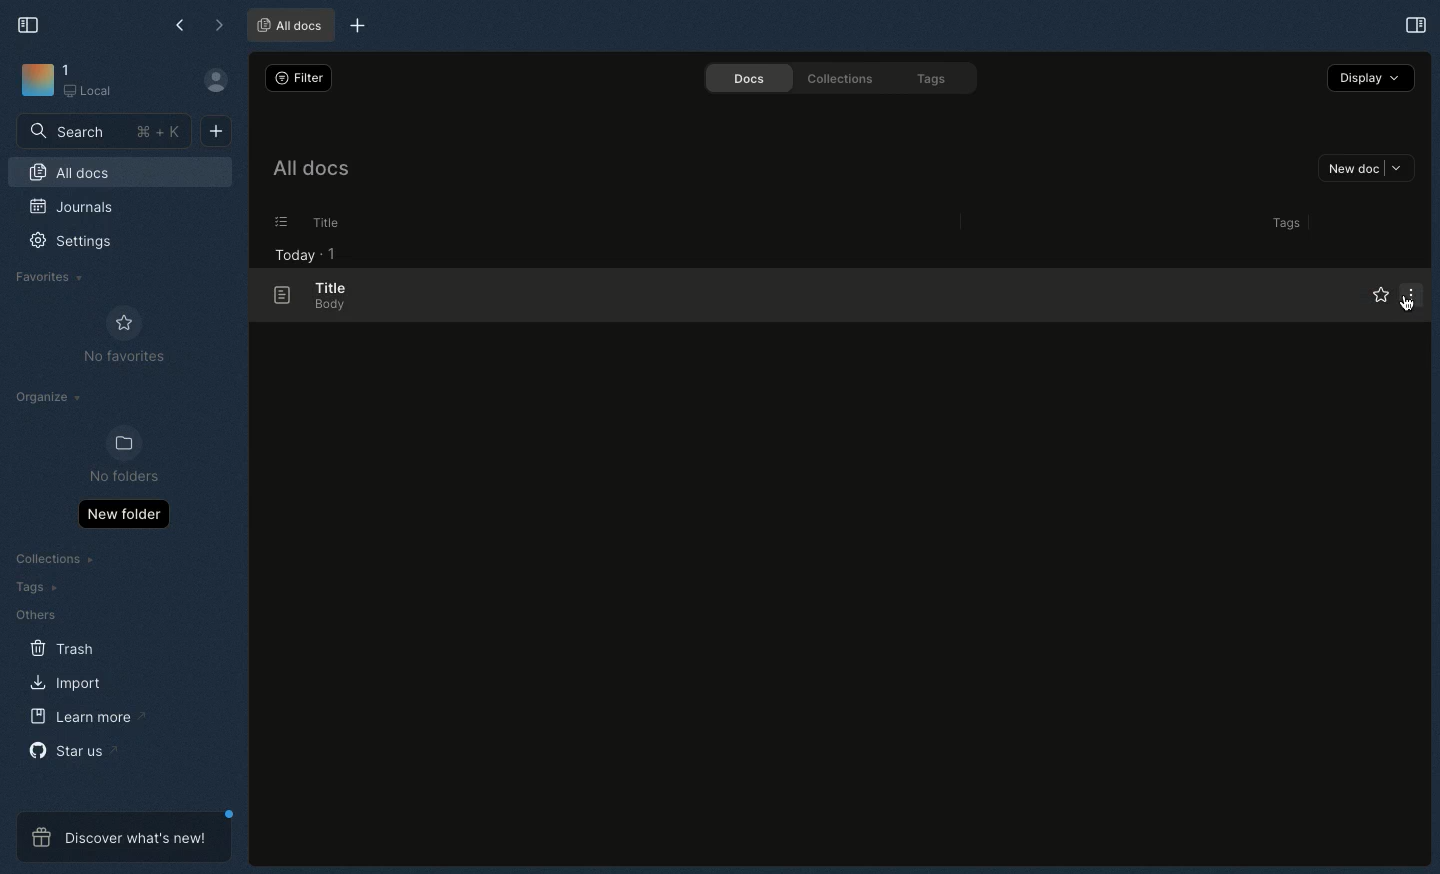  I want to click on Learn more, so click(88, 717).